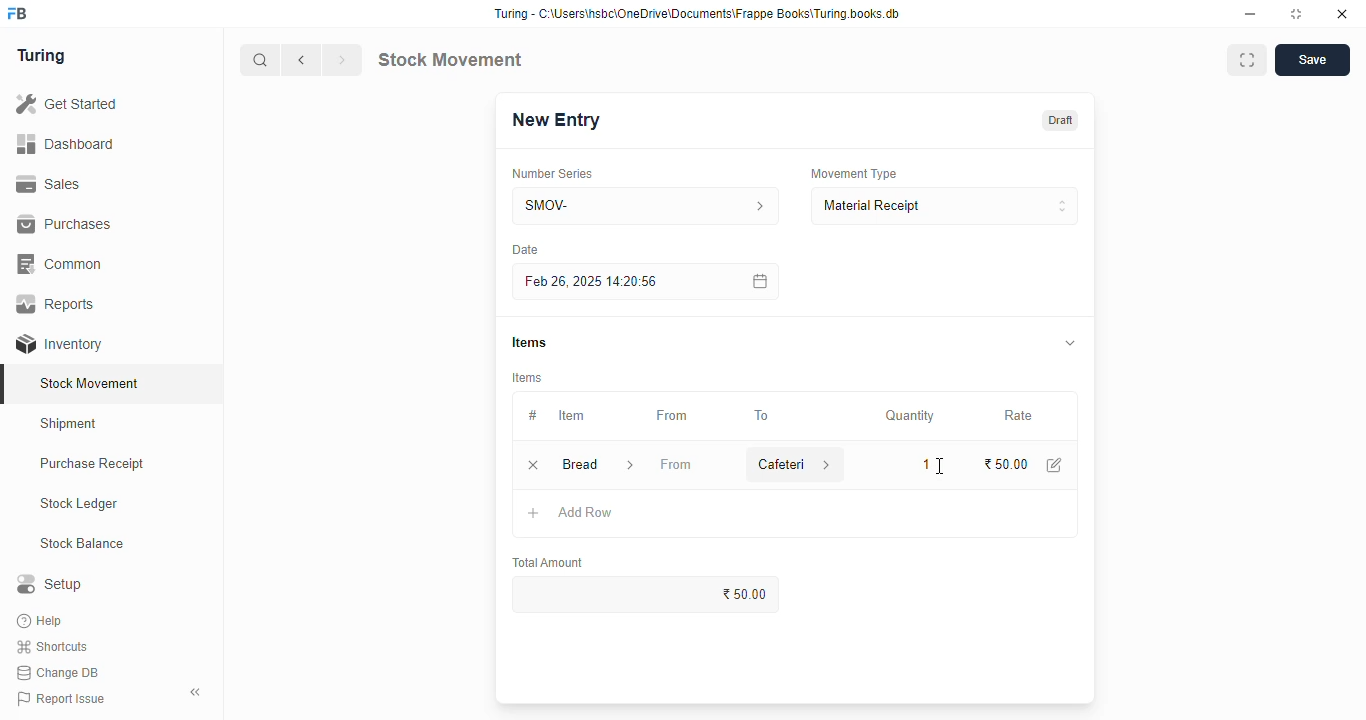 The height and width of the screenshot is (720, 1366). I want to click on stock balance, so click(83, 544).